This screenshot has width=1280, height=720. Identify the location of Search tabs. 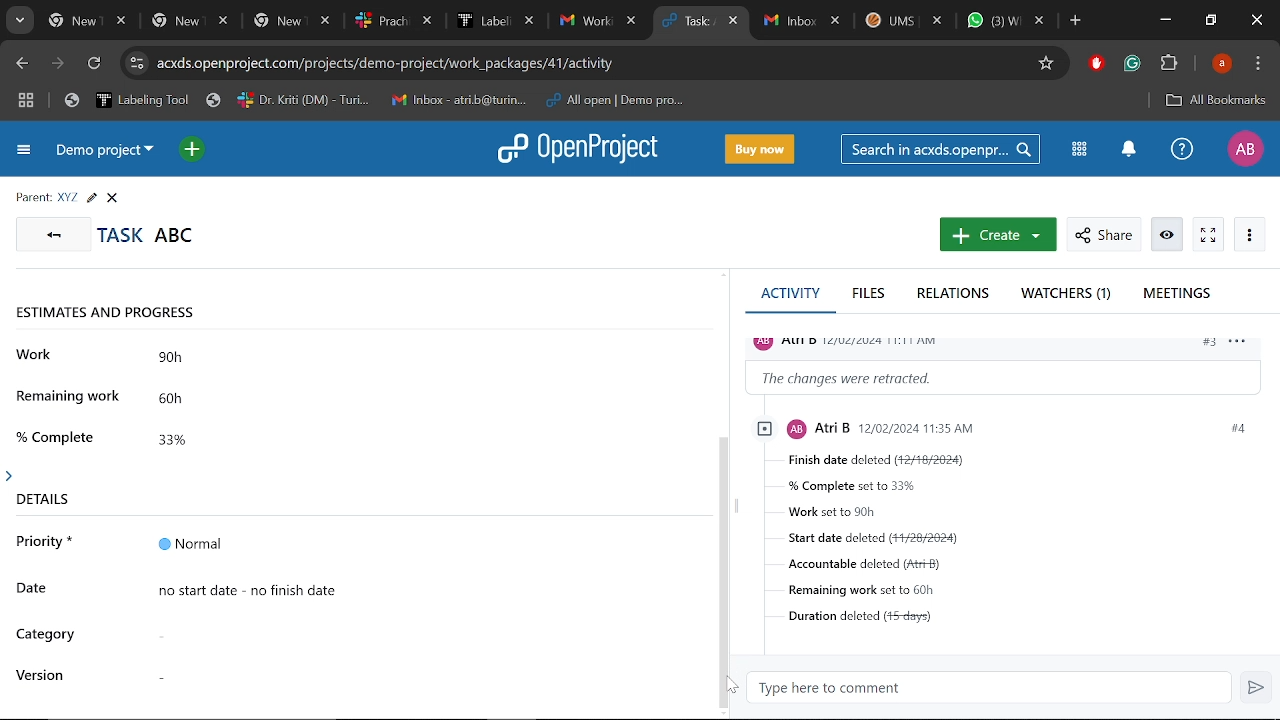
(18, 21).